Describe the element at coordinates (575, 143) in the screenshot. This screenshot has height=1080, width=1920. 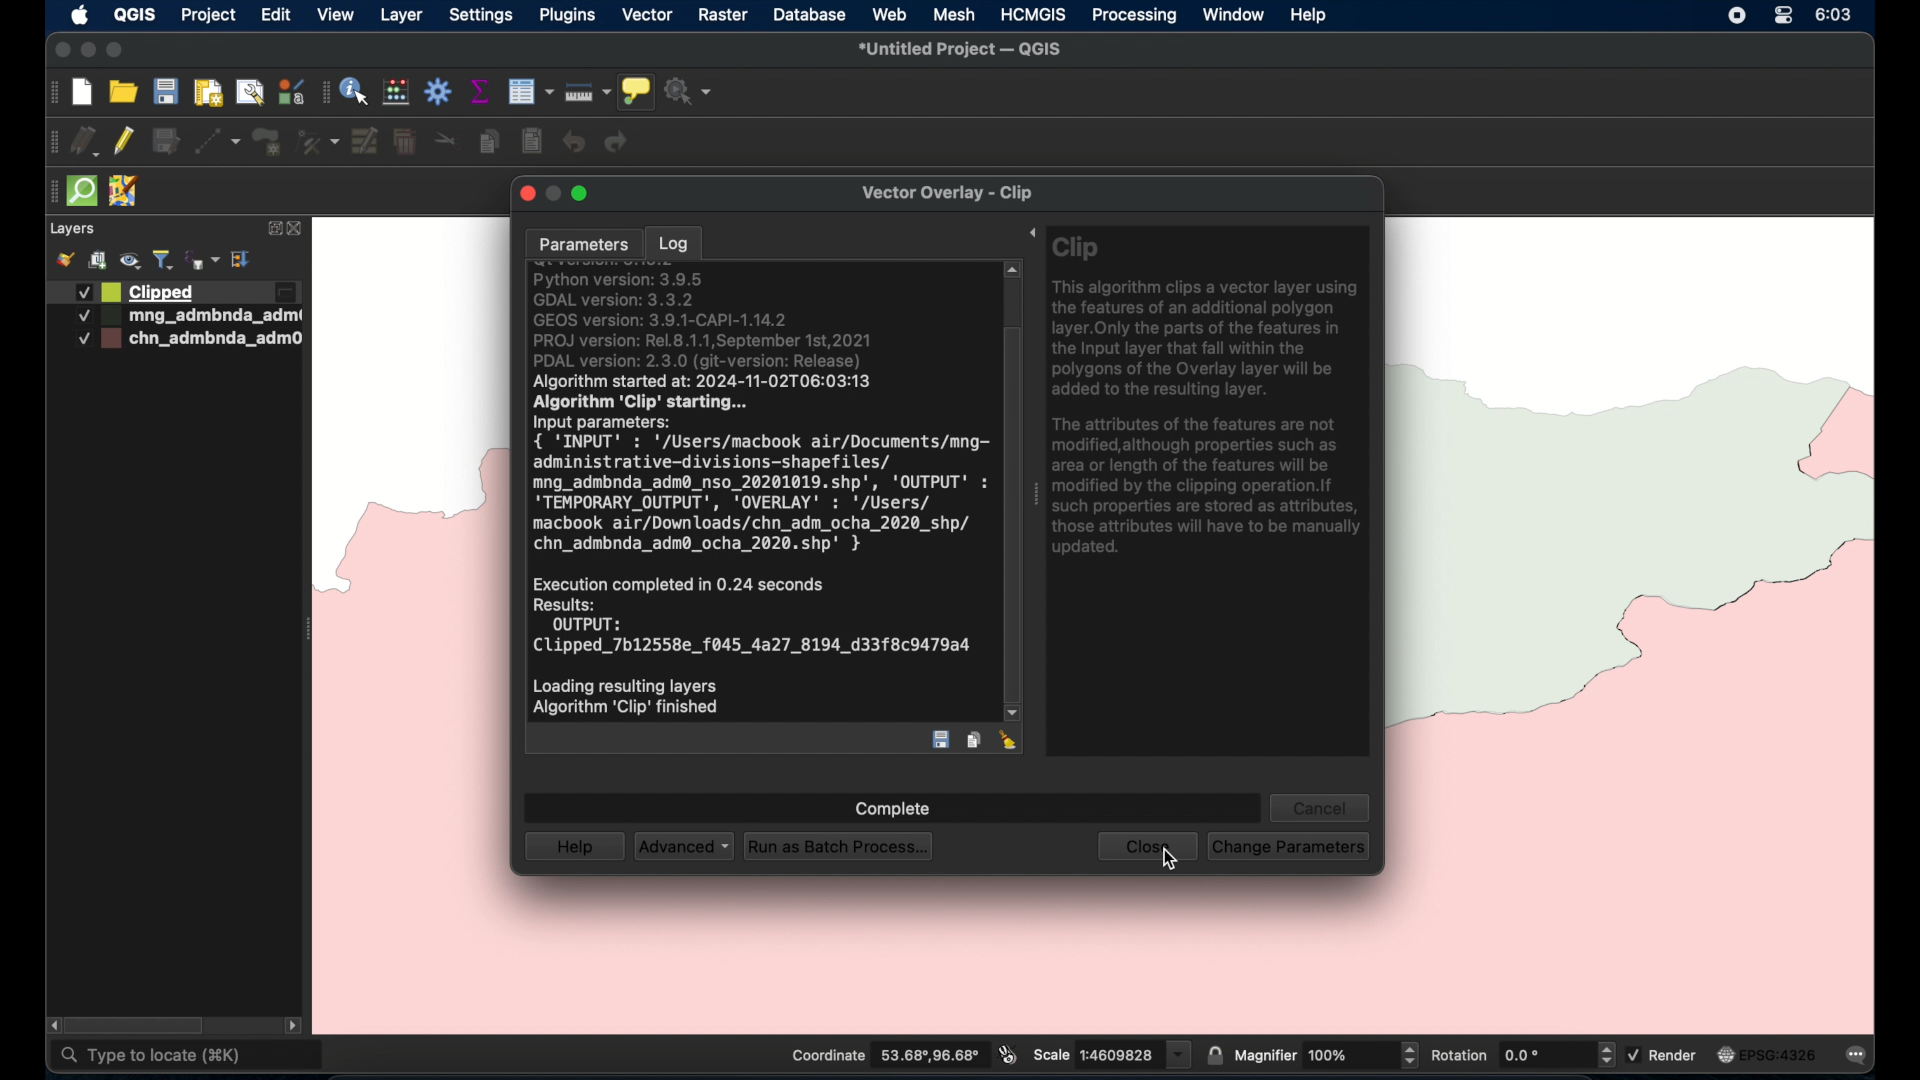
I see `undo` at that location.